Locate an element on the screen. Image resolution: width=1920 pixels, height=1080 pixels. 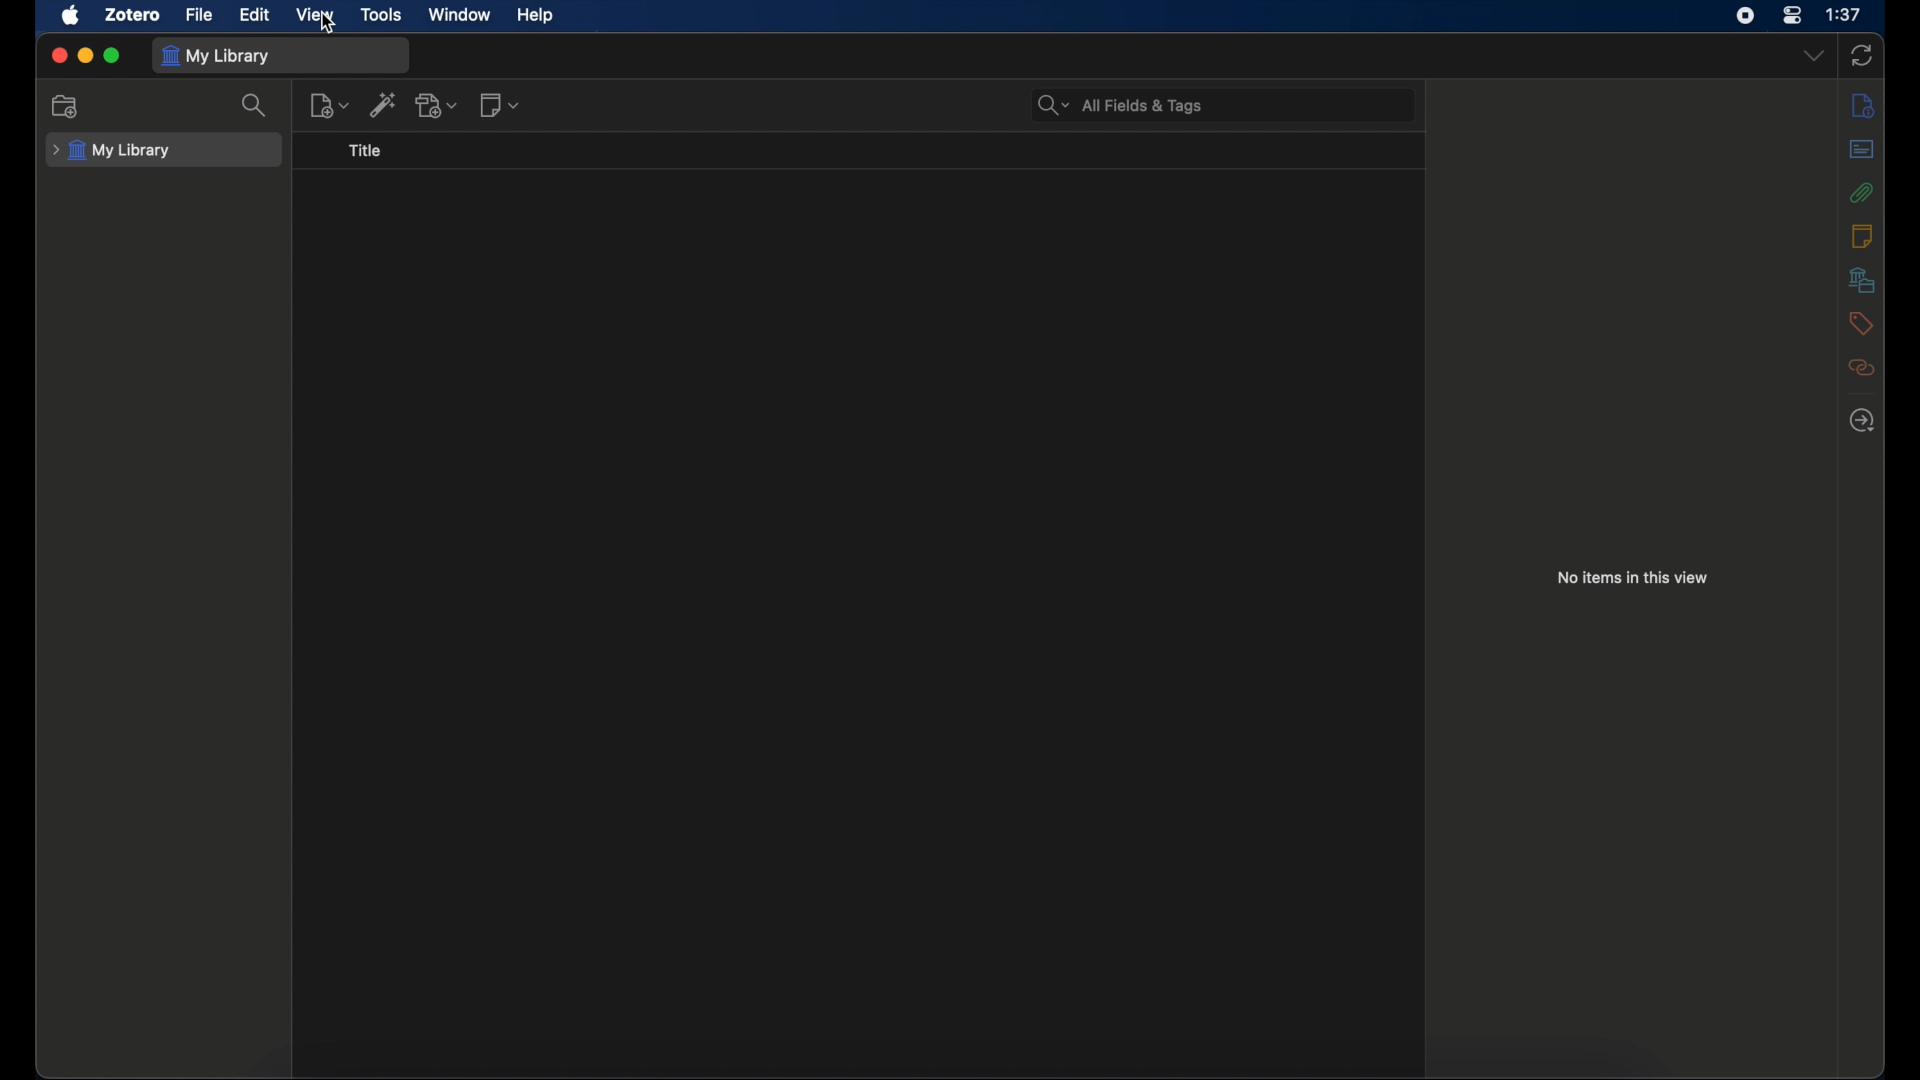
maximize is located at coordinates (114, 56).